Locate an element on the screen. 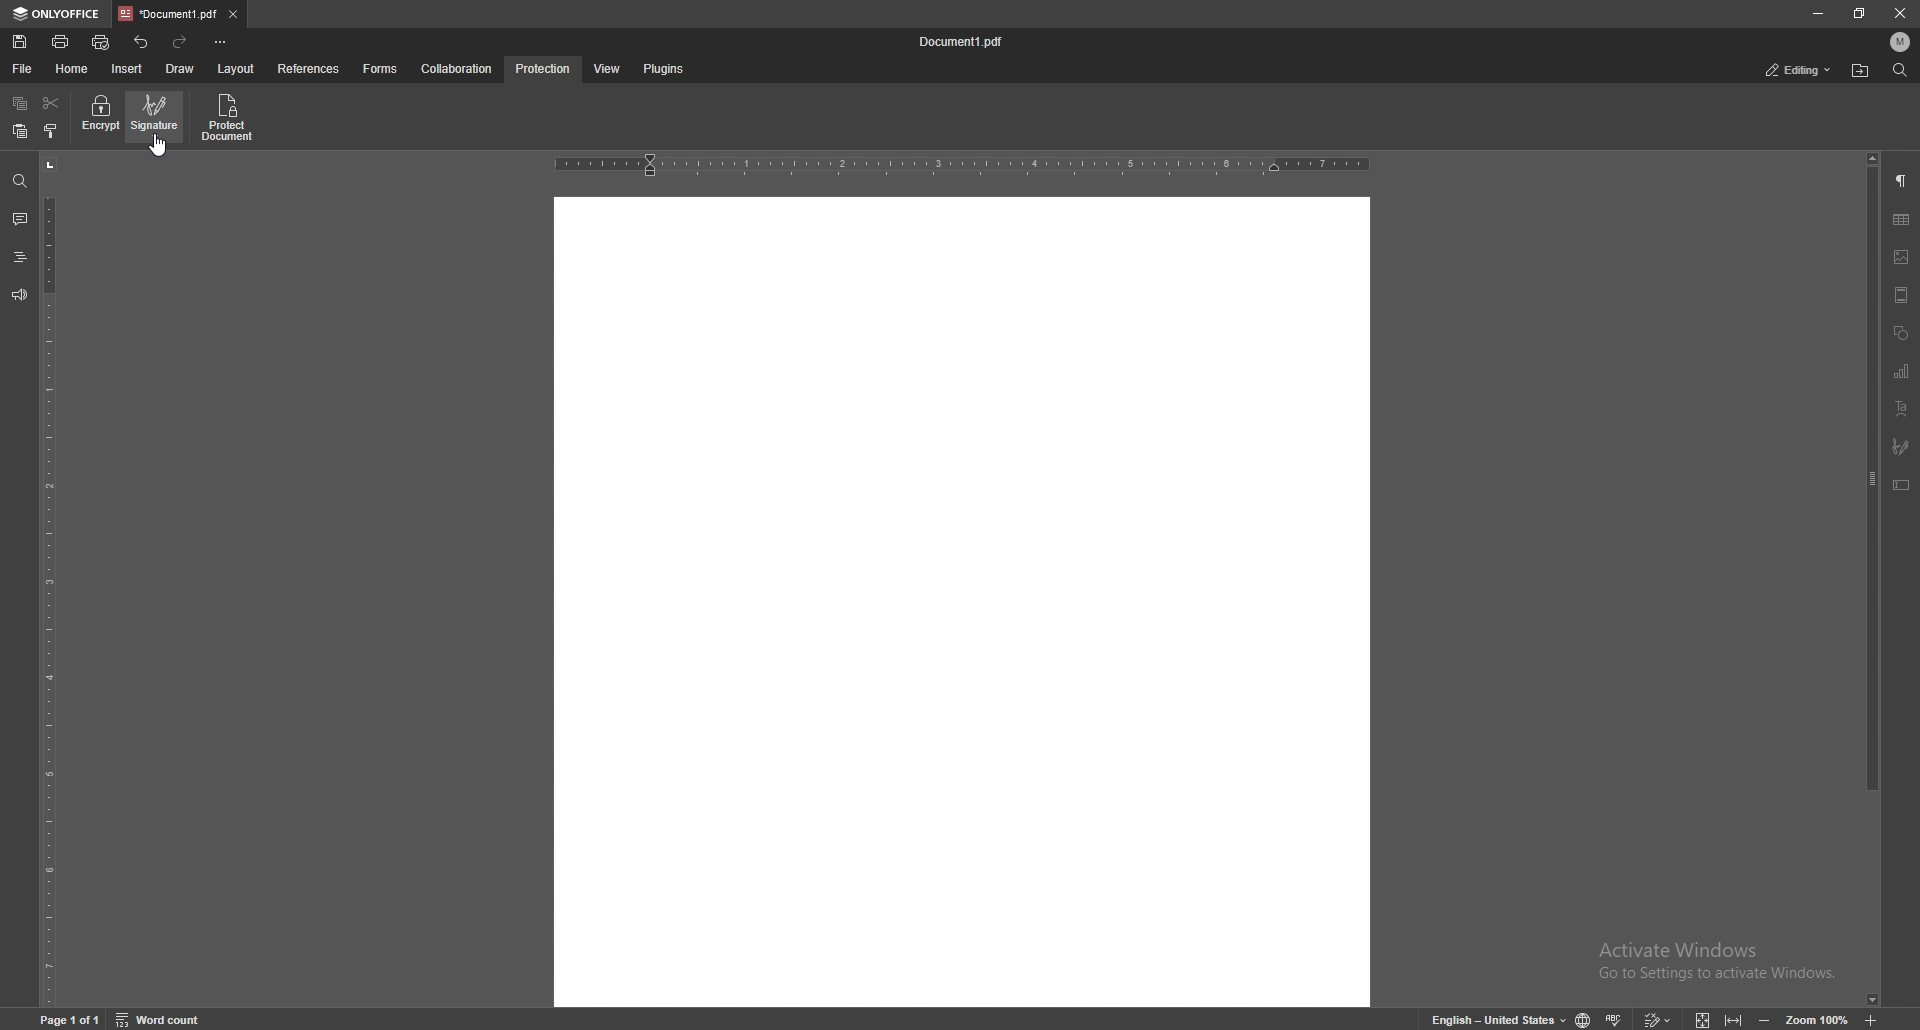  document is located at coordinates (962, 600).